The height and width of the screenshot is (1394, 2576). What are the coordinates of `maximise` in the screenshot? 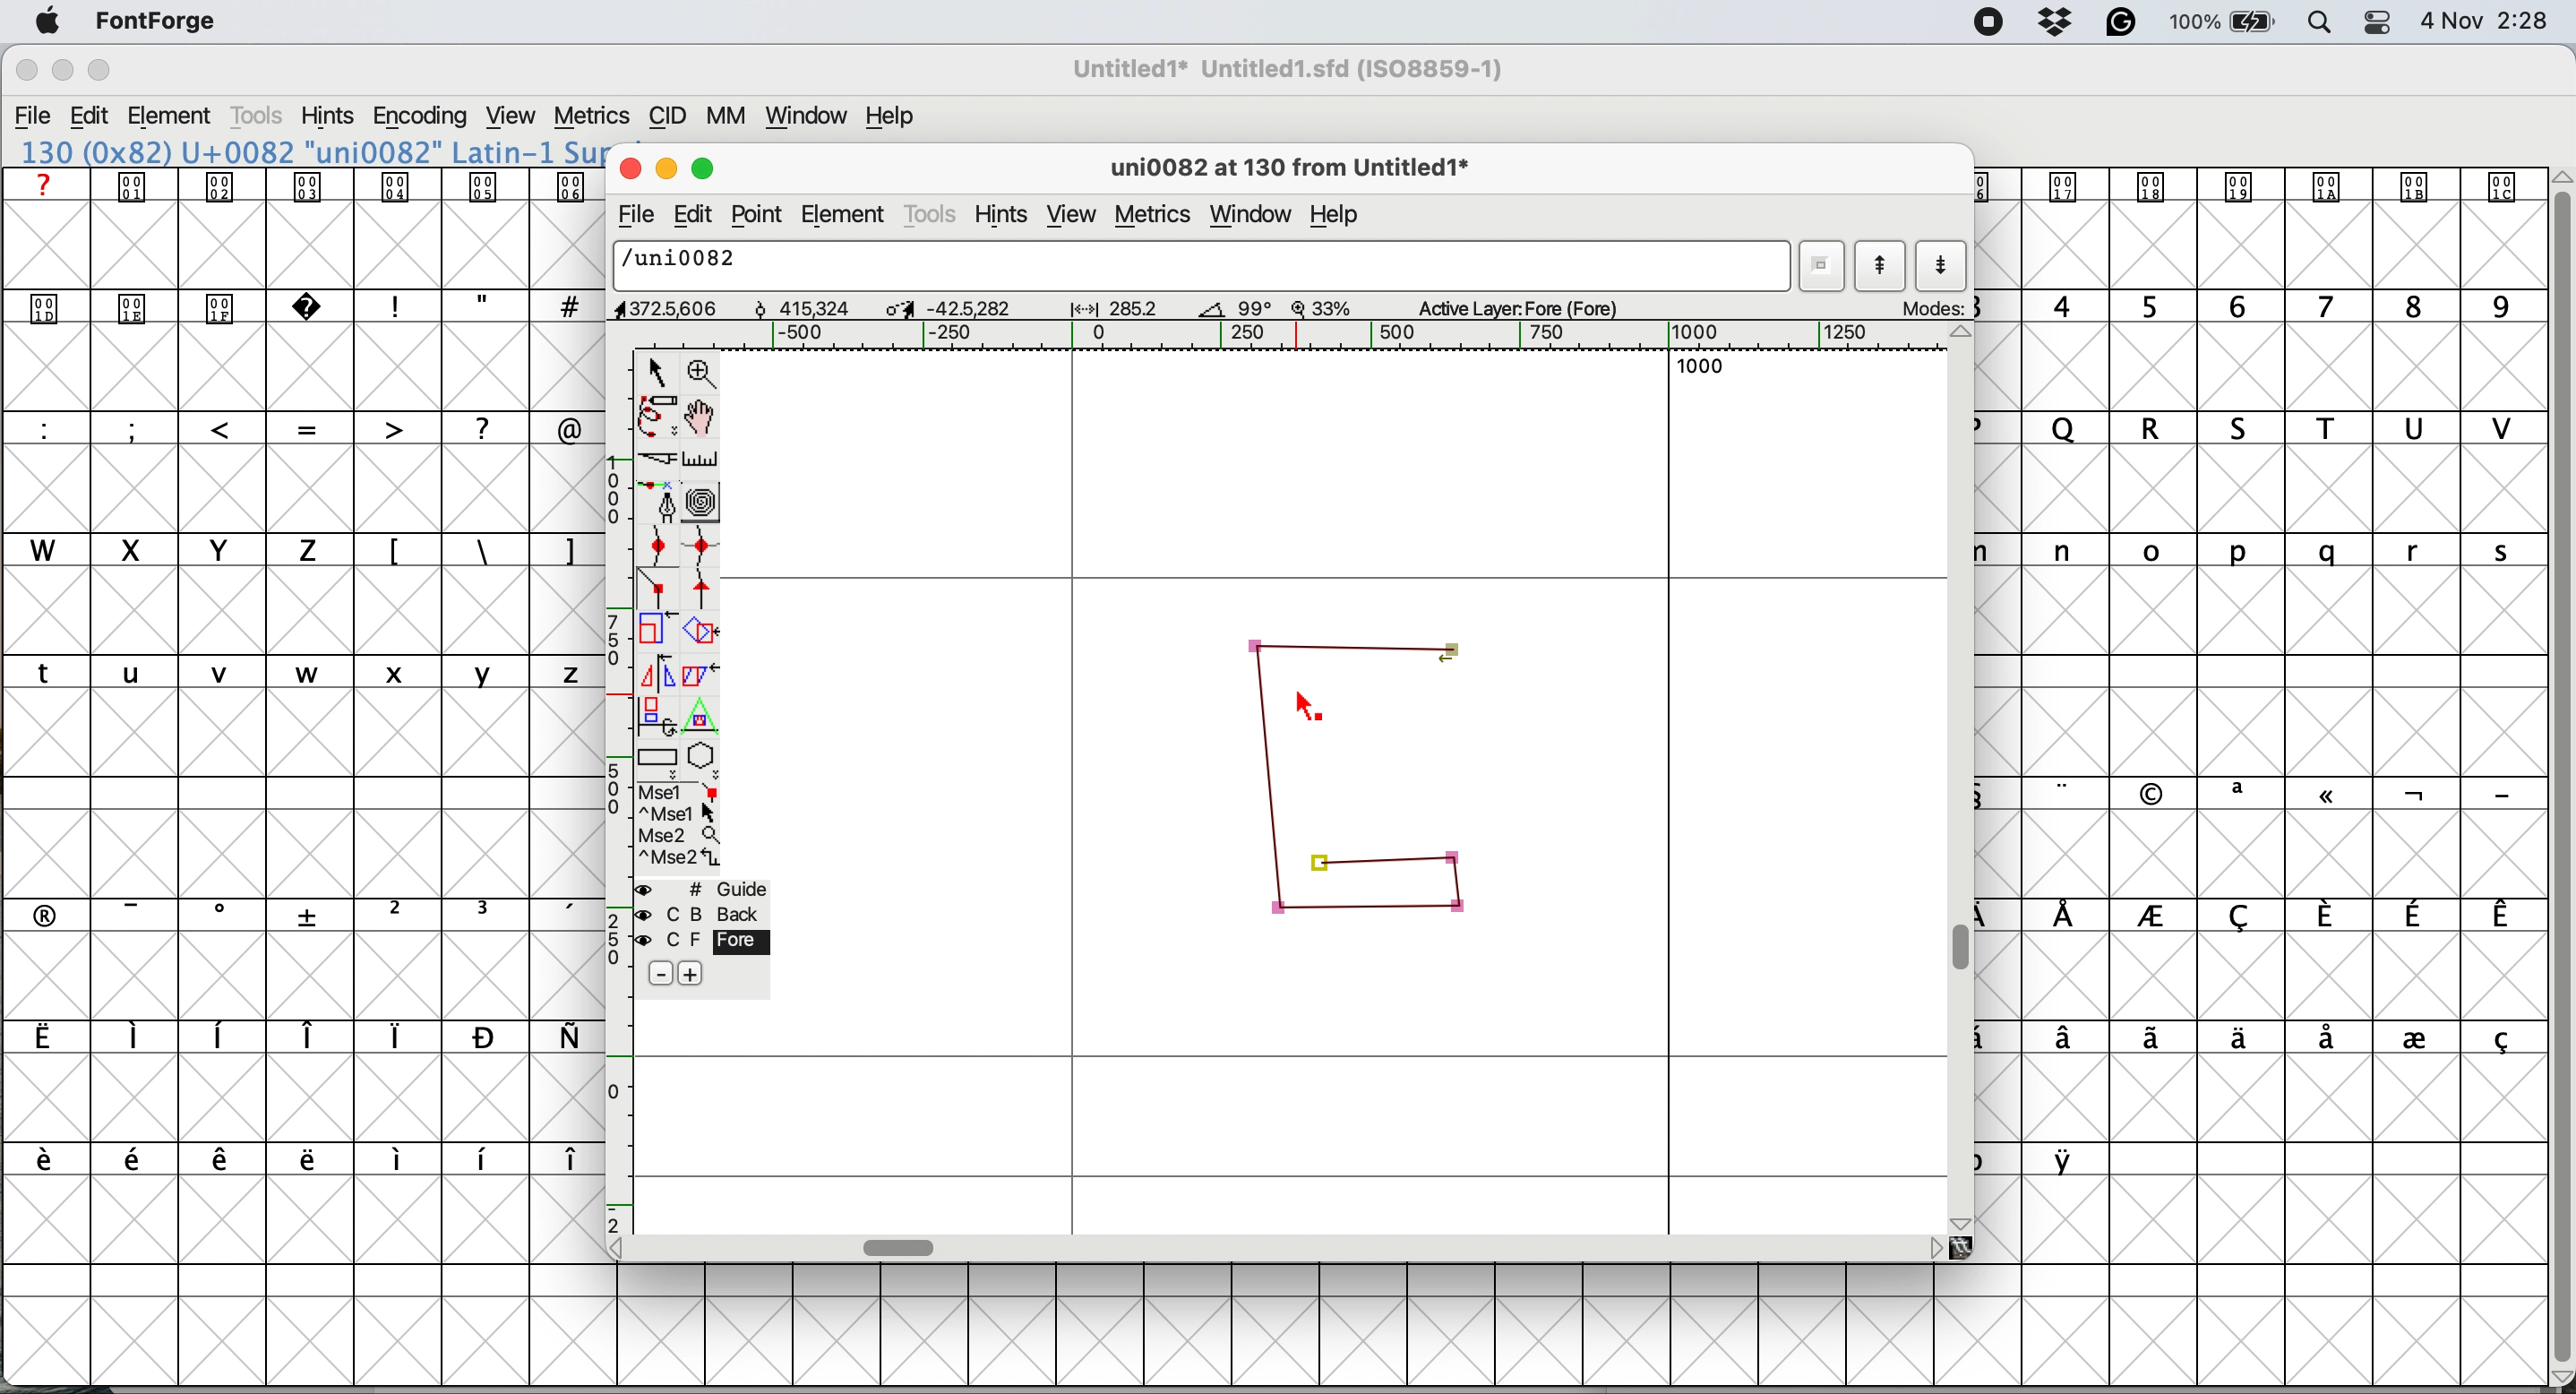 It's located at (101, 70).